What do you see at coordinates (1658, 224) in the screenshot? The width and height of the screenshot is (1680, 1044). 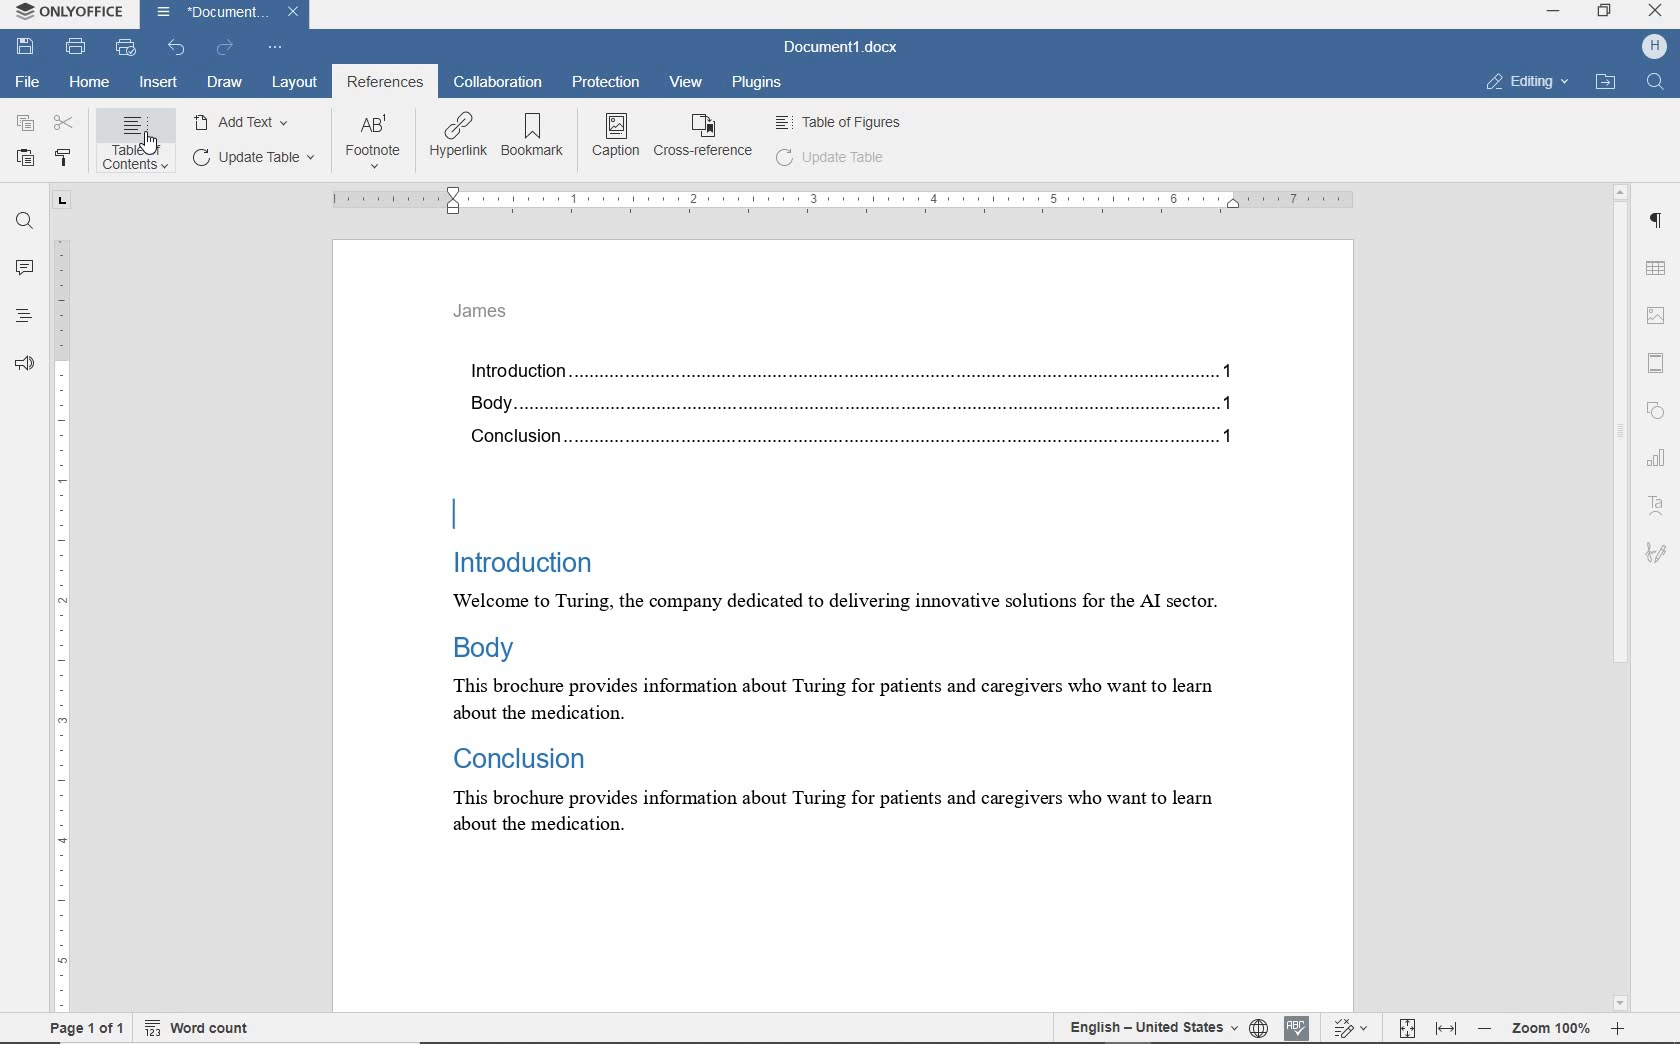 I see `paragraph settings` at bounding box center [1658, 224].